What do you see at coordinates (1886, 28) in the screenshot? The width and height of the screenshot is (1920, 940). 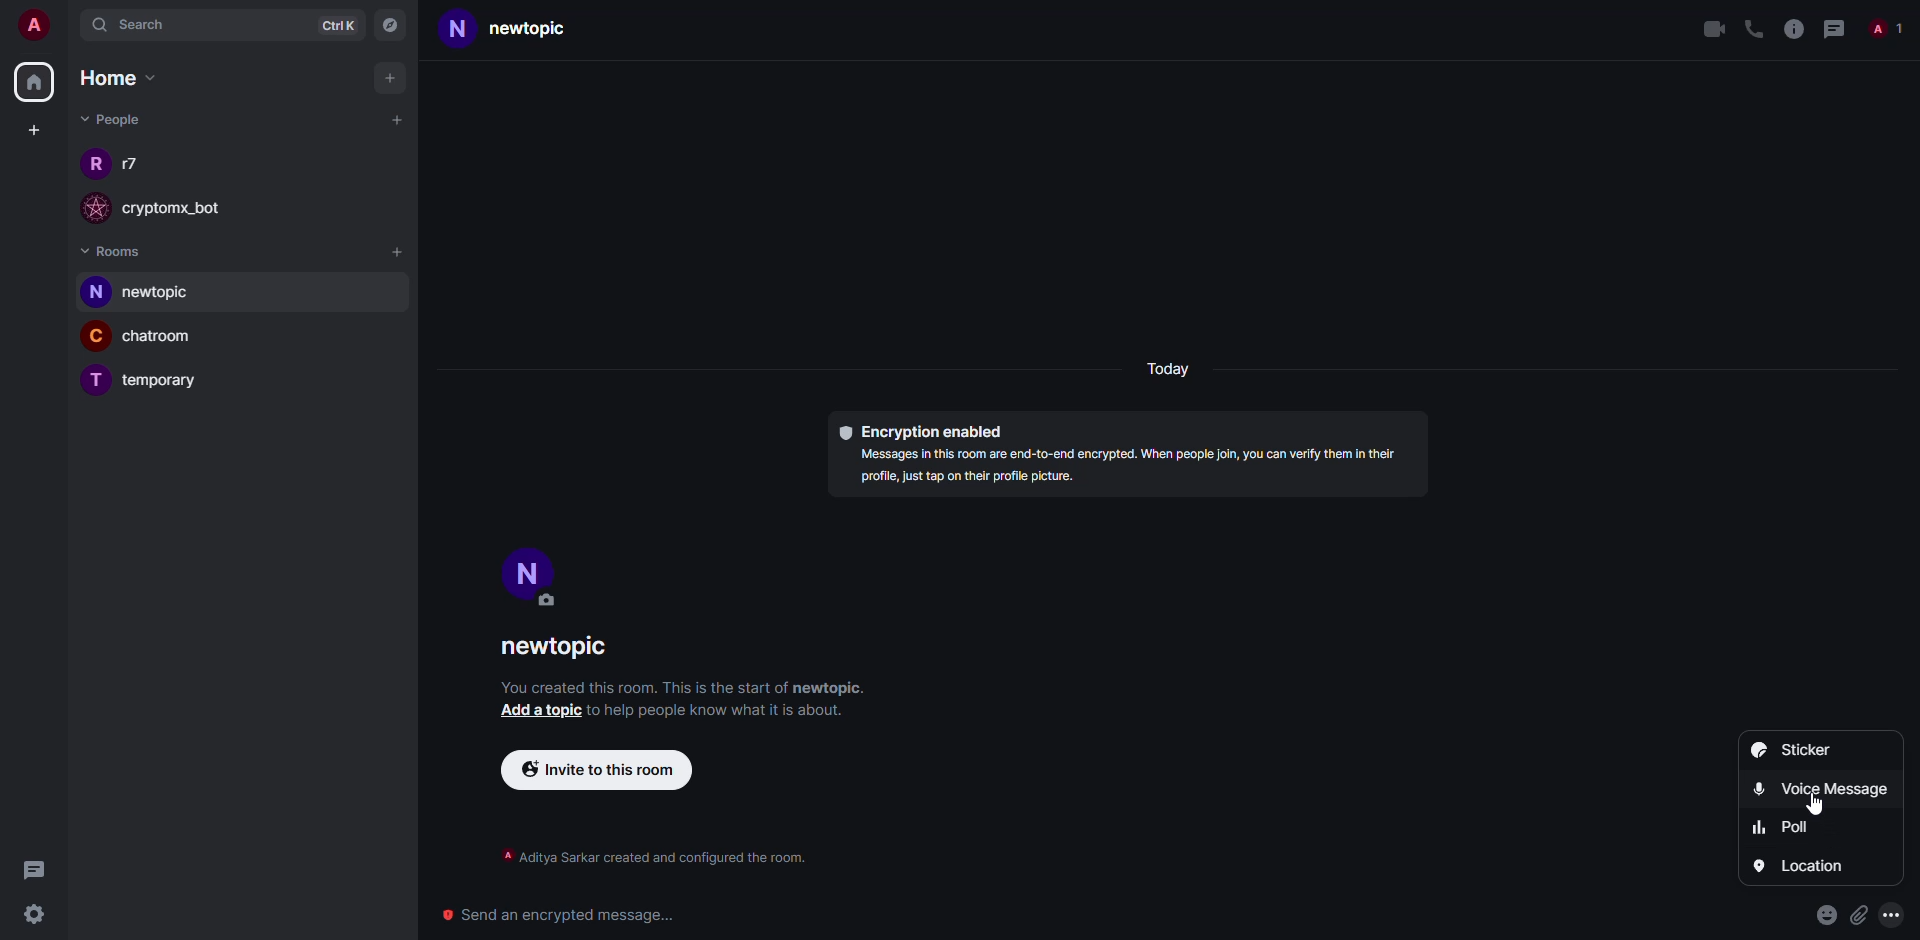 I see `people` at bounding box center [1886, 28].